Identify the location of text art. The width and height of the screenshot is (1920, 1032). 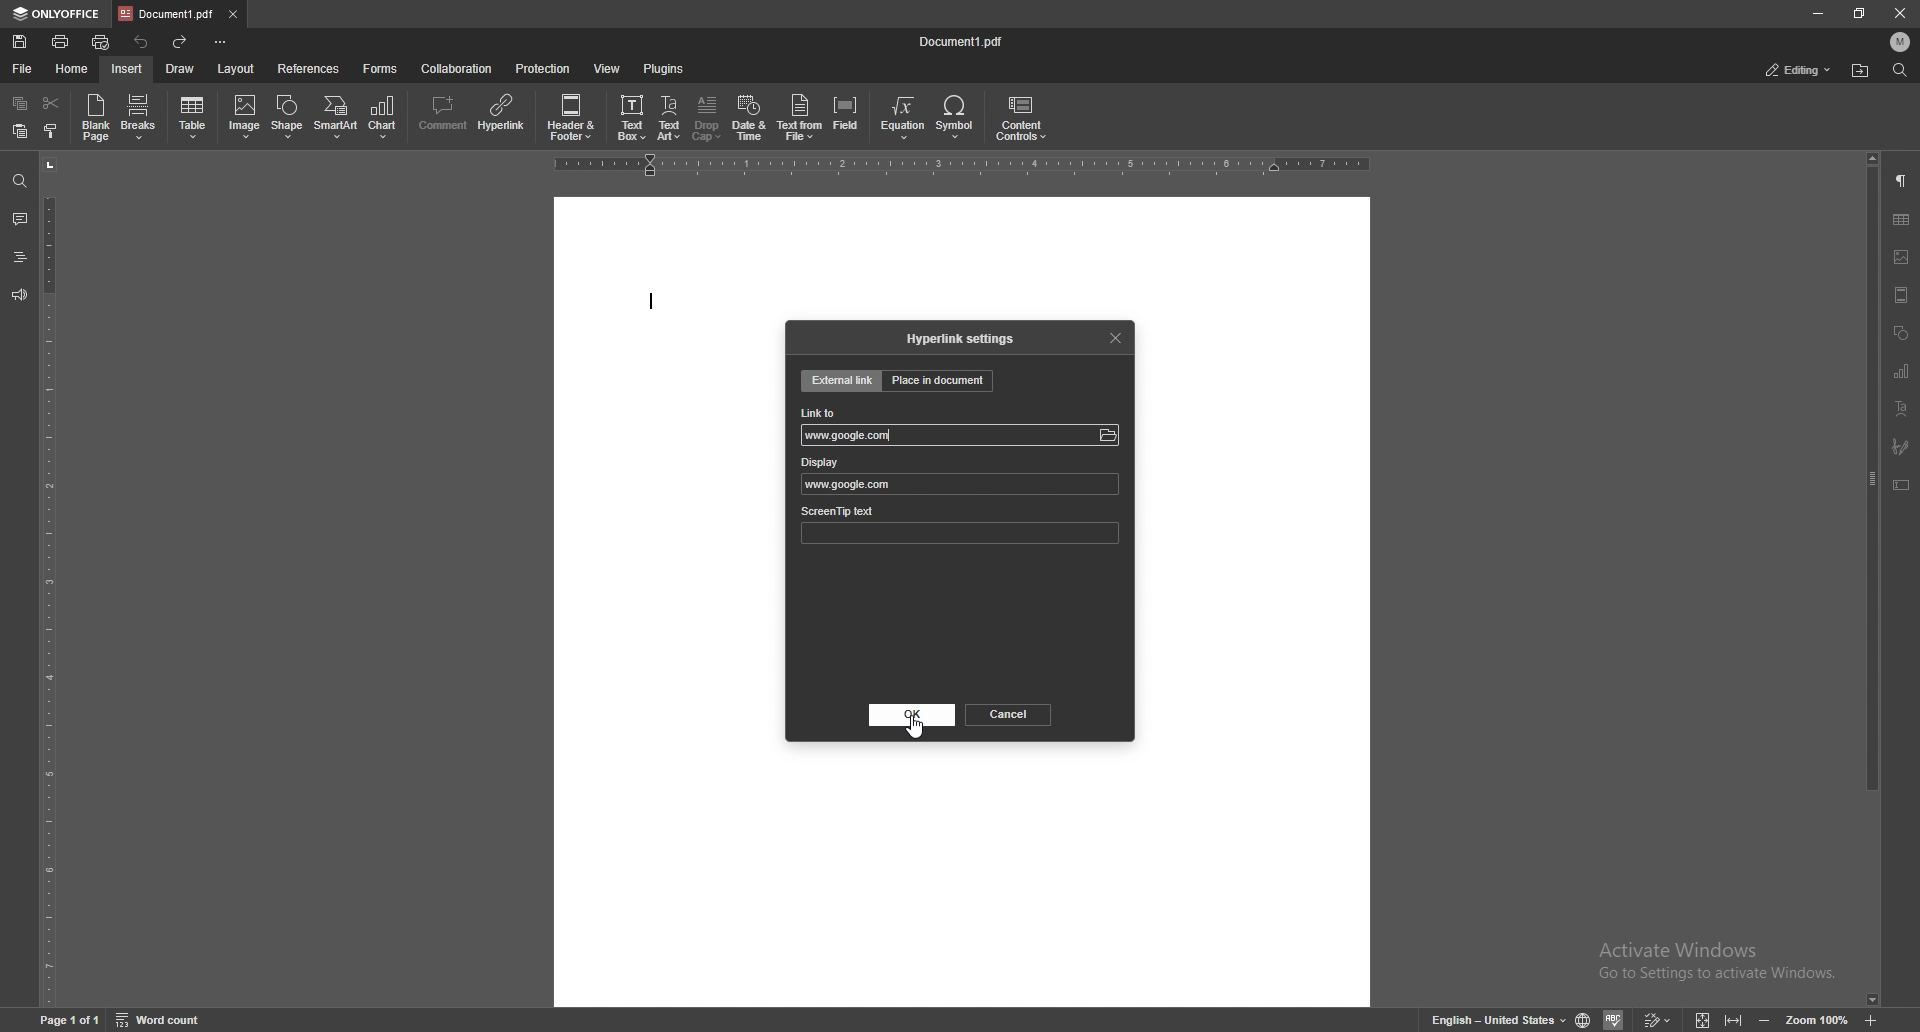
(669, 118).